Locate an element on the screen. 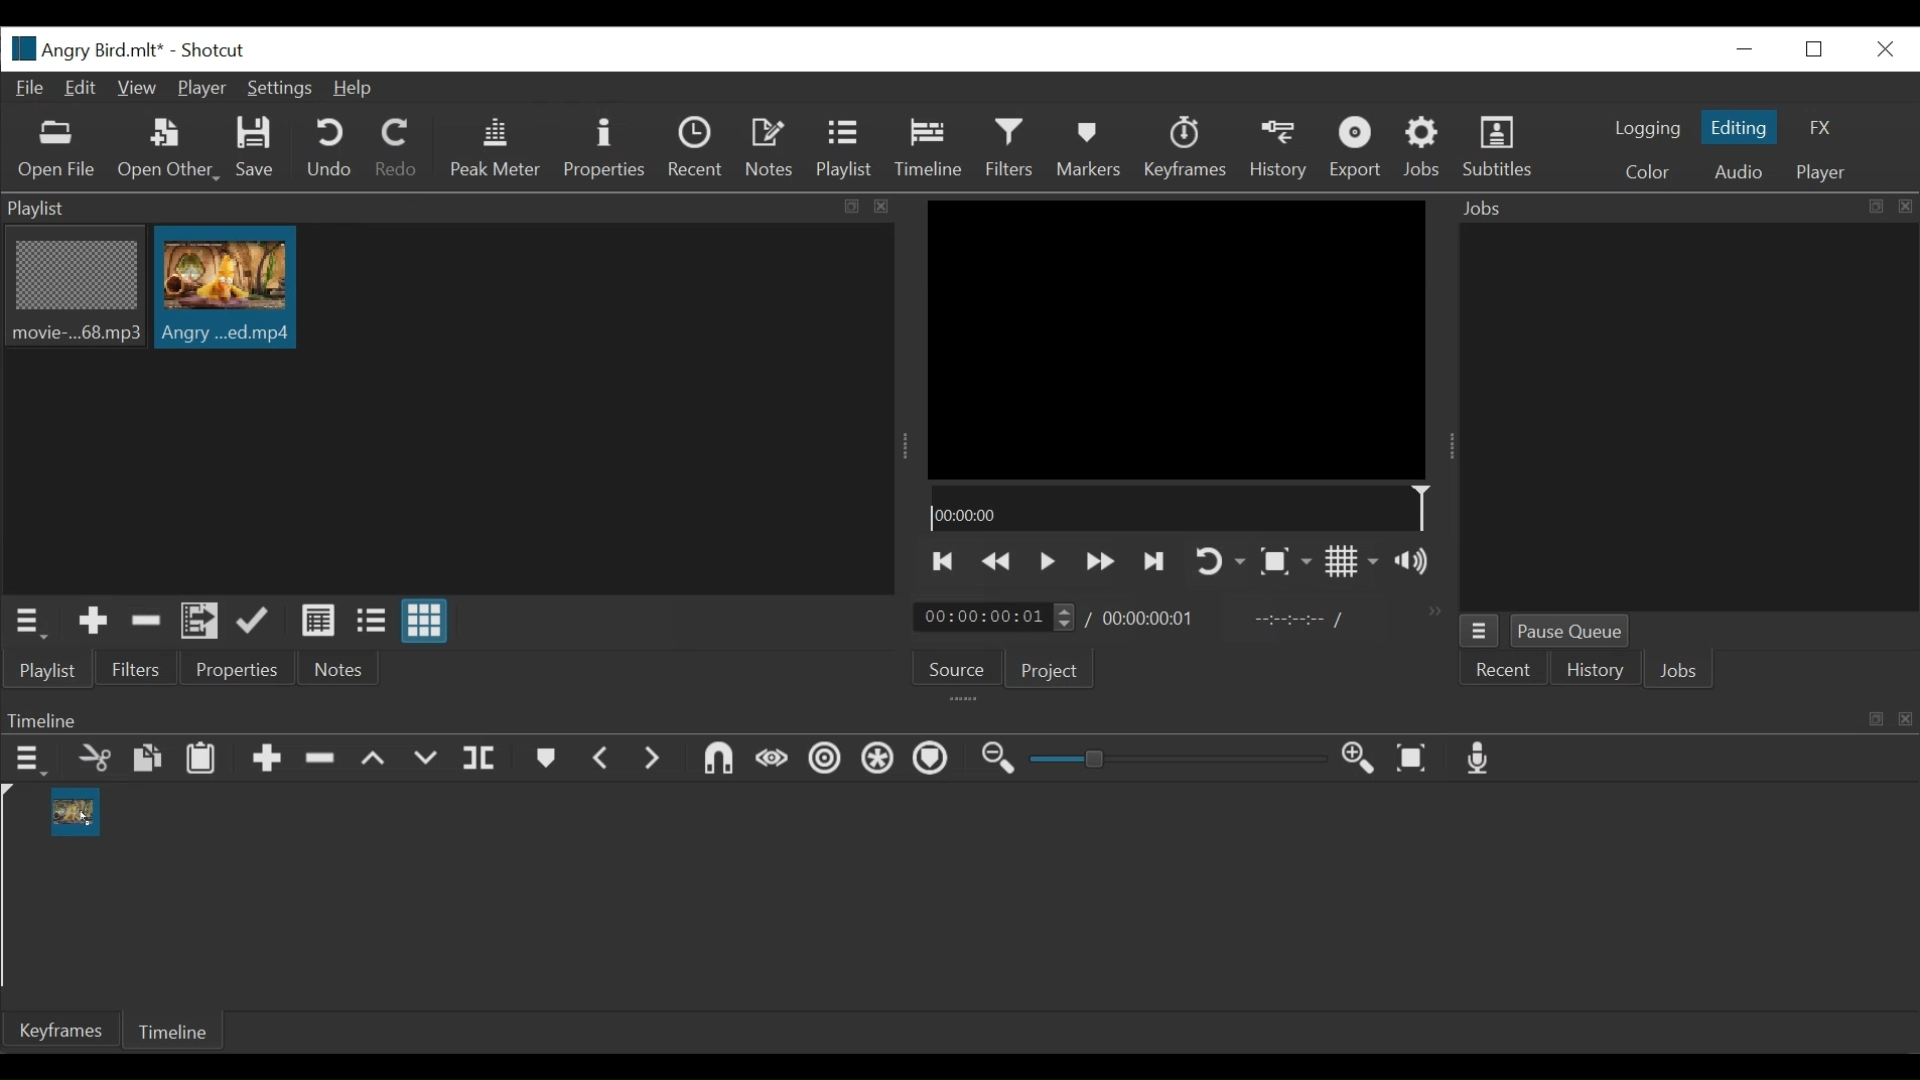 The image size is (1920, 1080). File name is located at coordinates (85, 48).